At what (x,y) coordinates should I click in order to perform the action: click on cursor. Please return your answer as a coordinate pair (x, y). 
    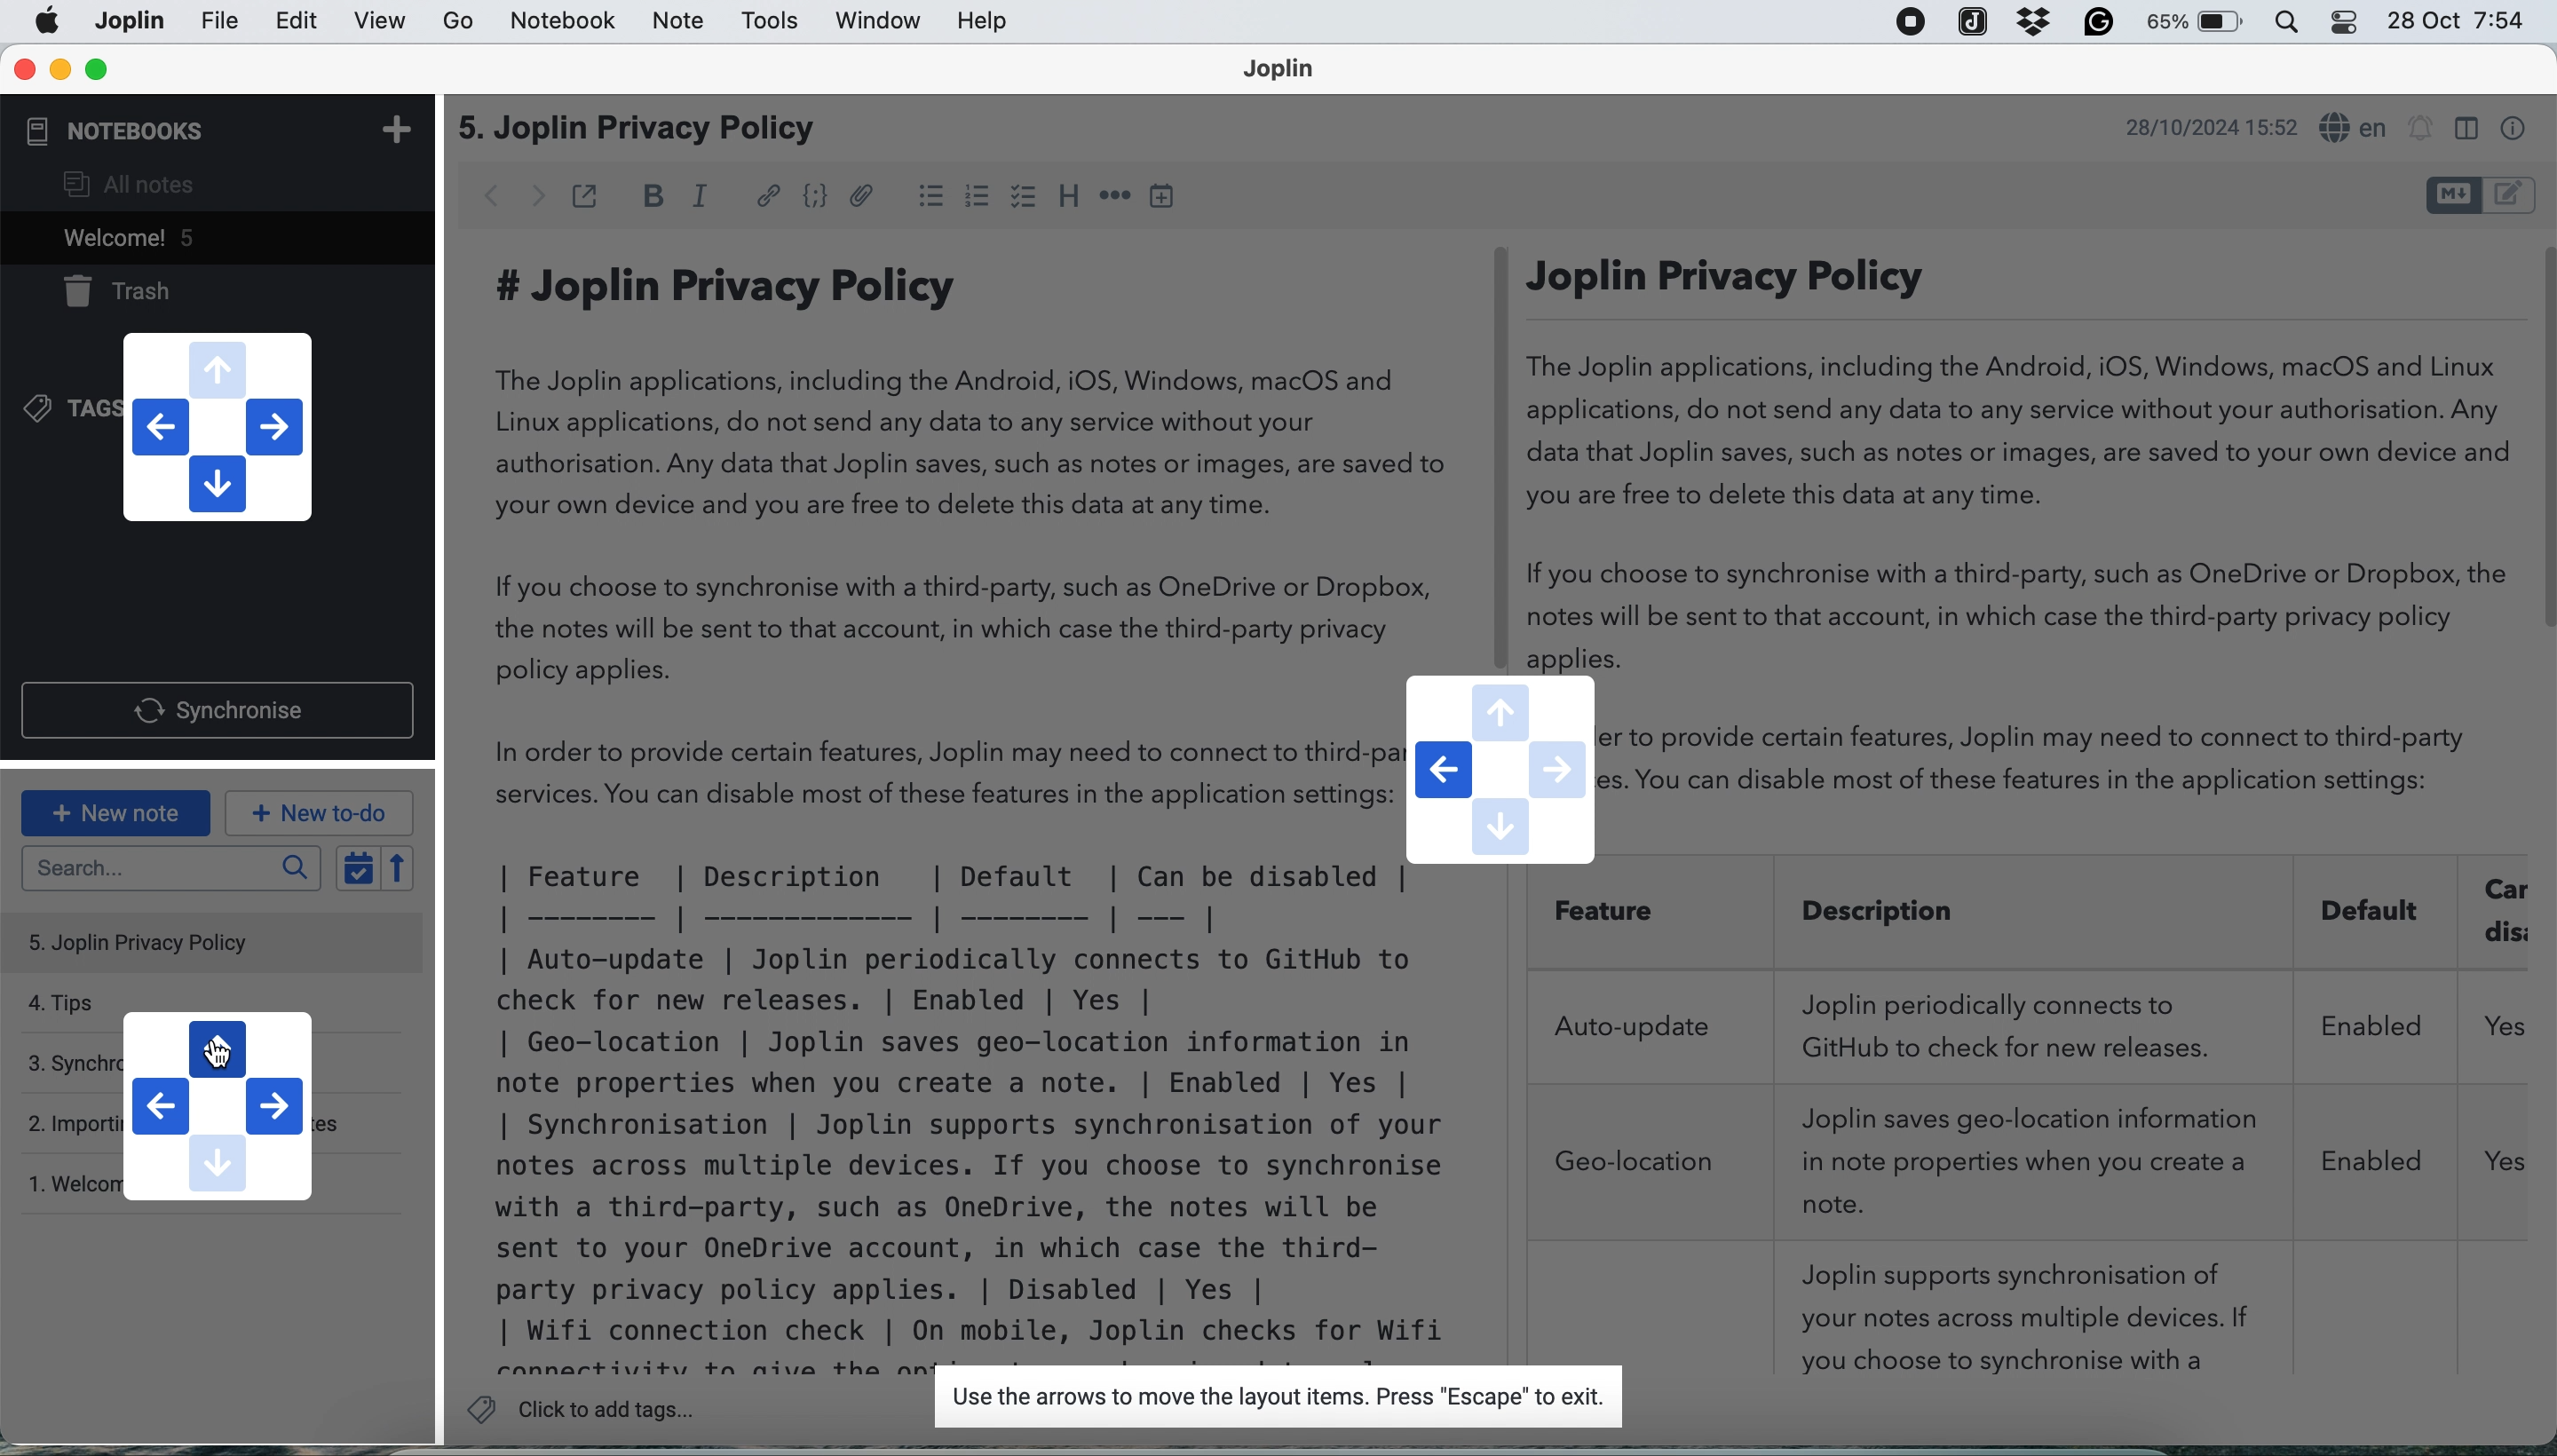
    Looking at the image, I should click on (222, 1050).